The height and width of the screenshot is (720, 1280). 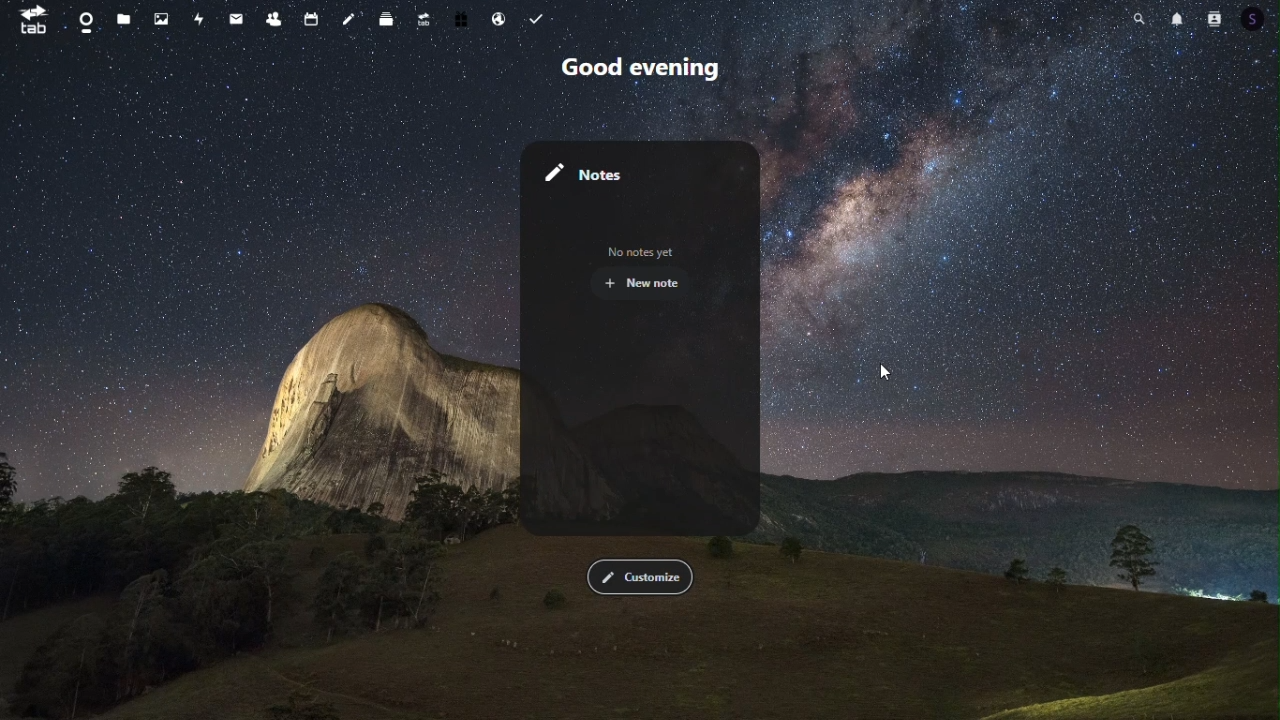 I want to click on Search, so click(x=1139, y=17).